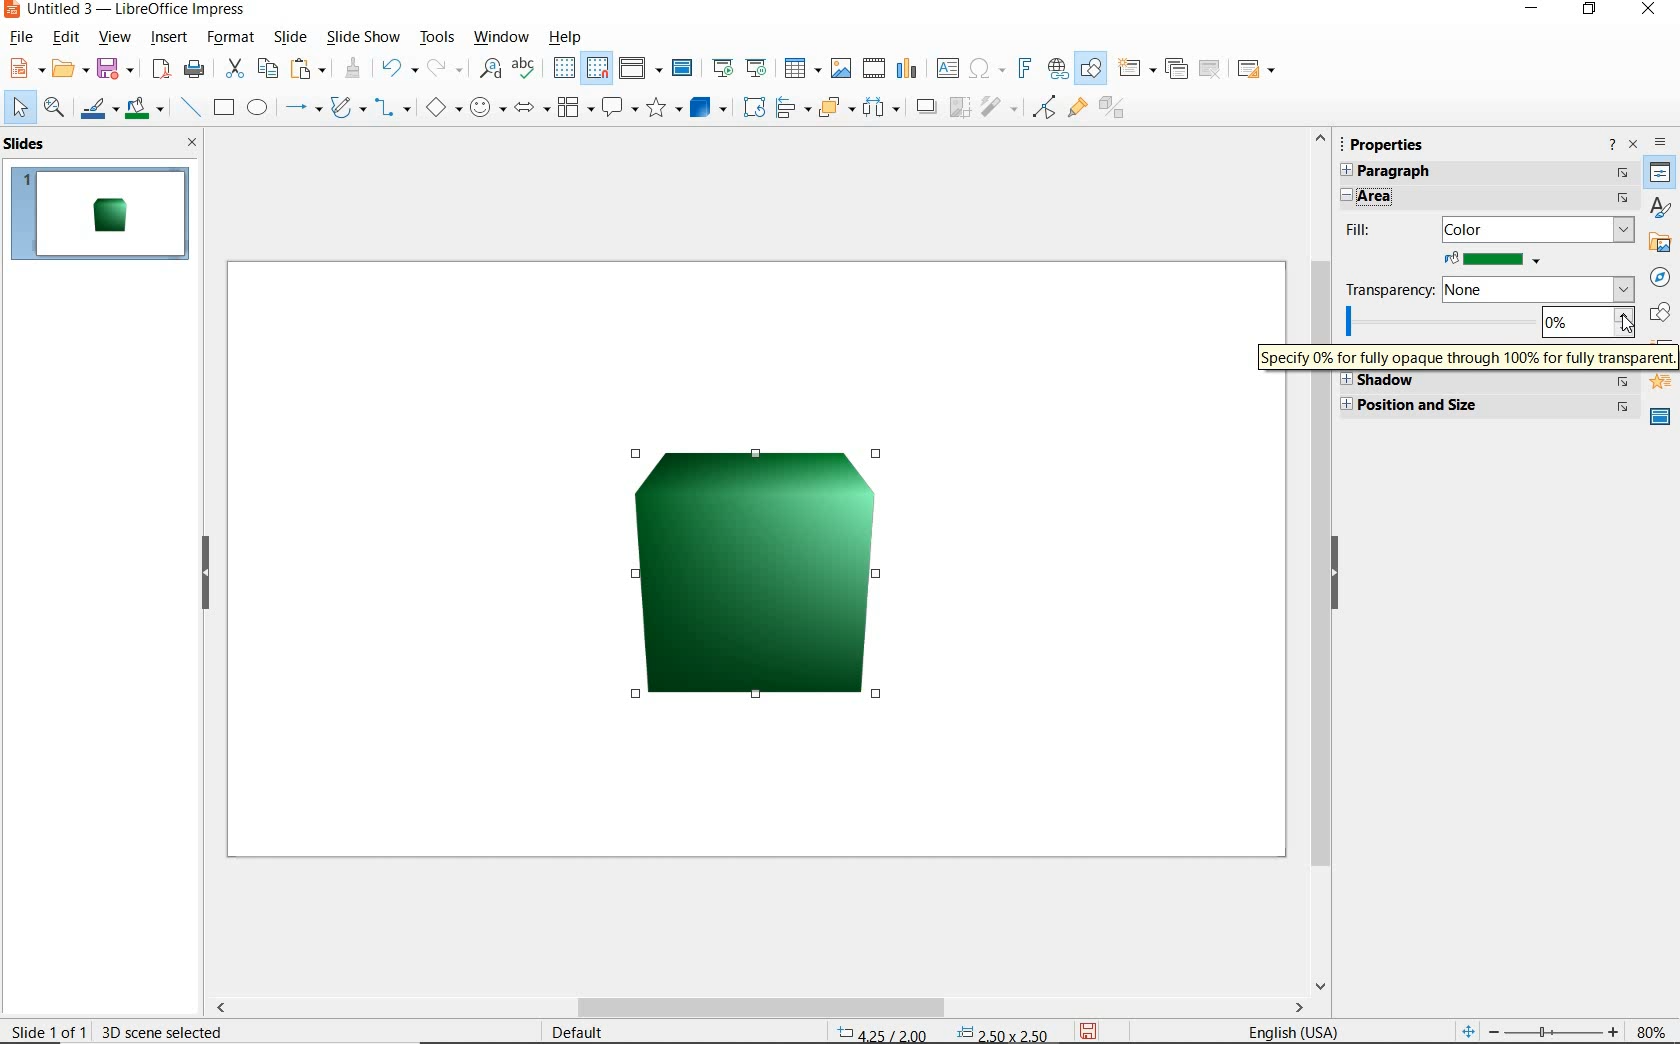 The height and width of the screenshot is (1044, 1680). Describe the element at coordinates (353, 67) in the screenshot. I see `clone formatting` at that location.